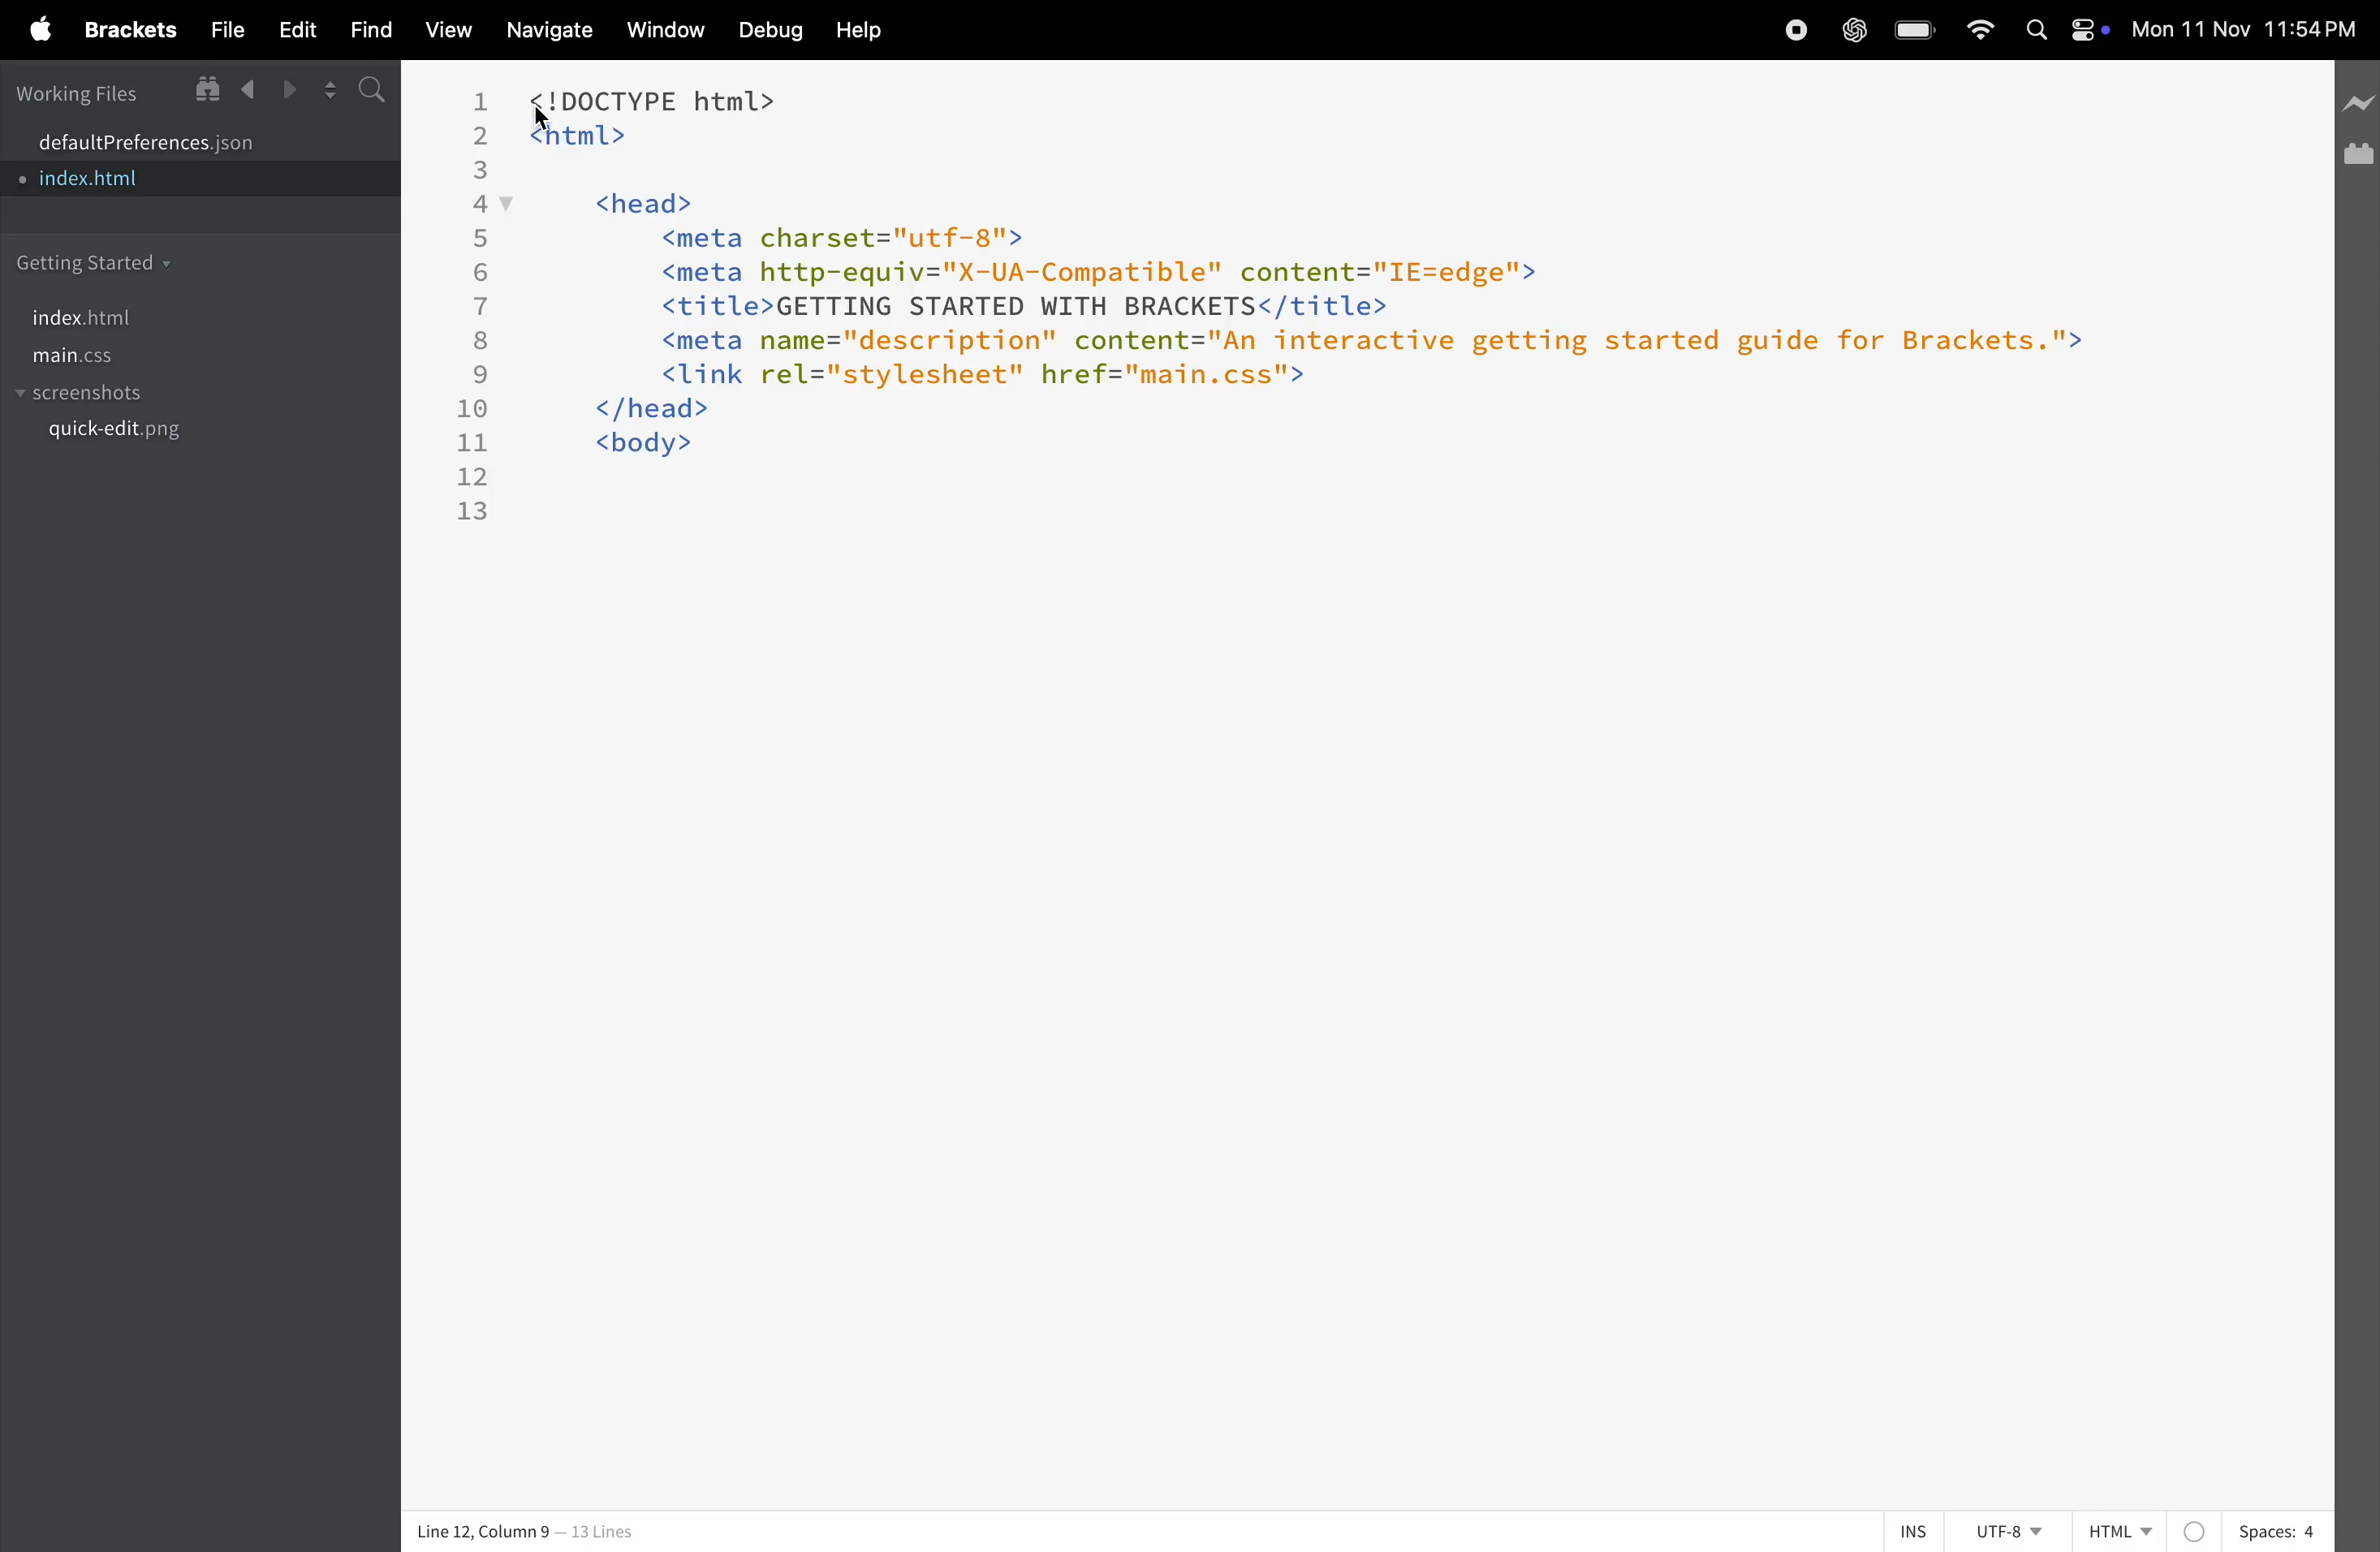  I want to click on 8, so click(482, 341).